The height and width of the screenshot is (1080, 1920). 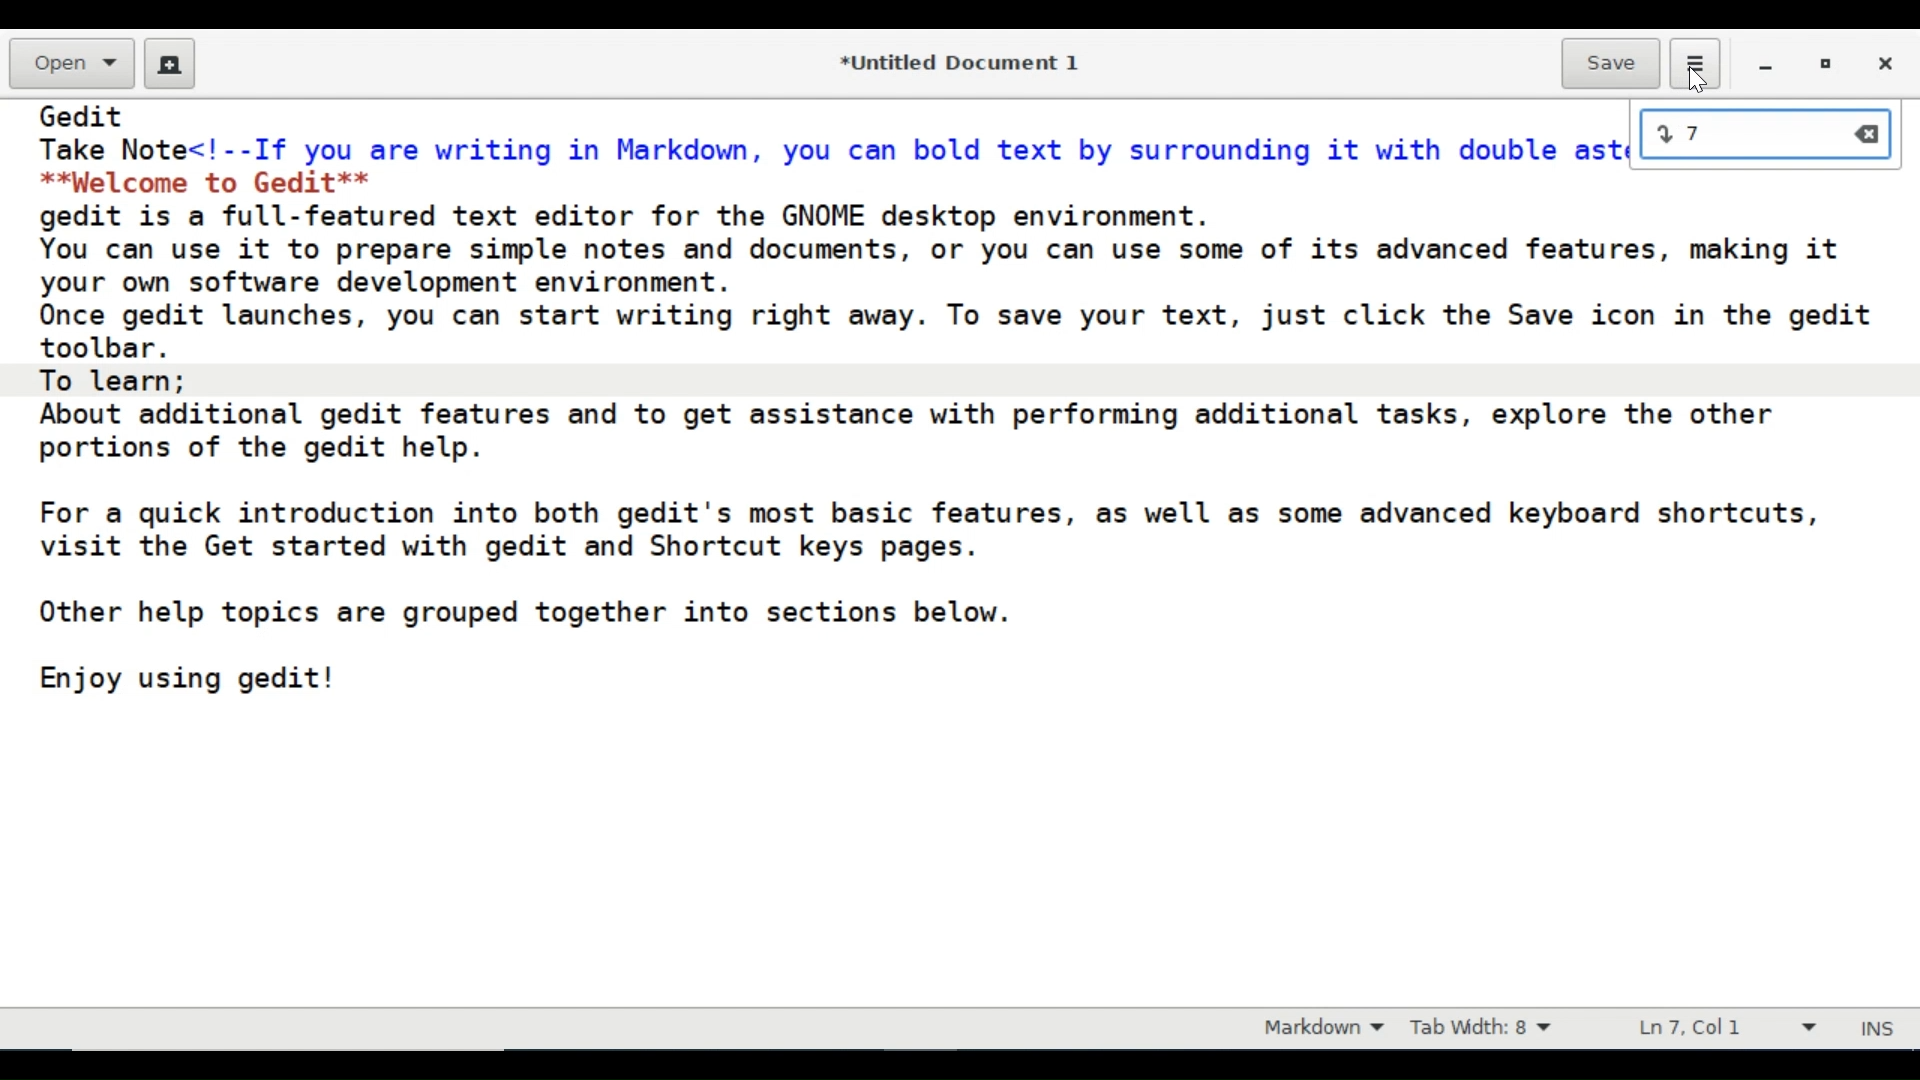 What do you see at coordinates (963, 65) in the screenshot?
I see `*Untitled Document 1` at bounding box center [963, 65].